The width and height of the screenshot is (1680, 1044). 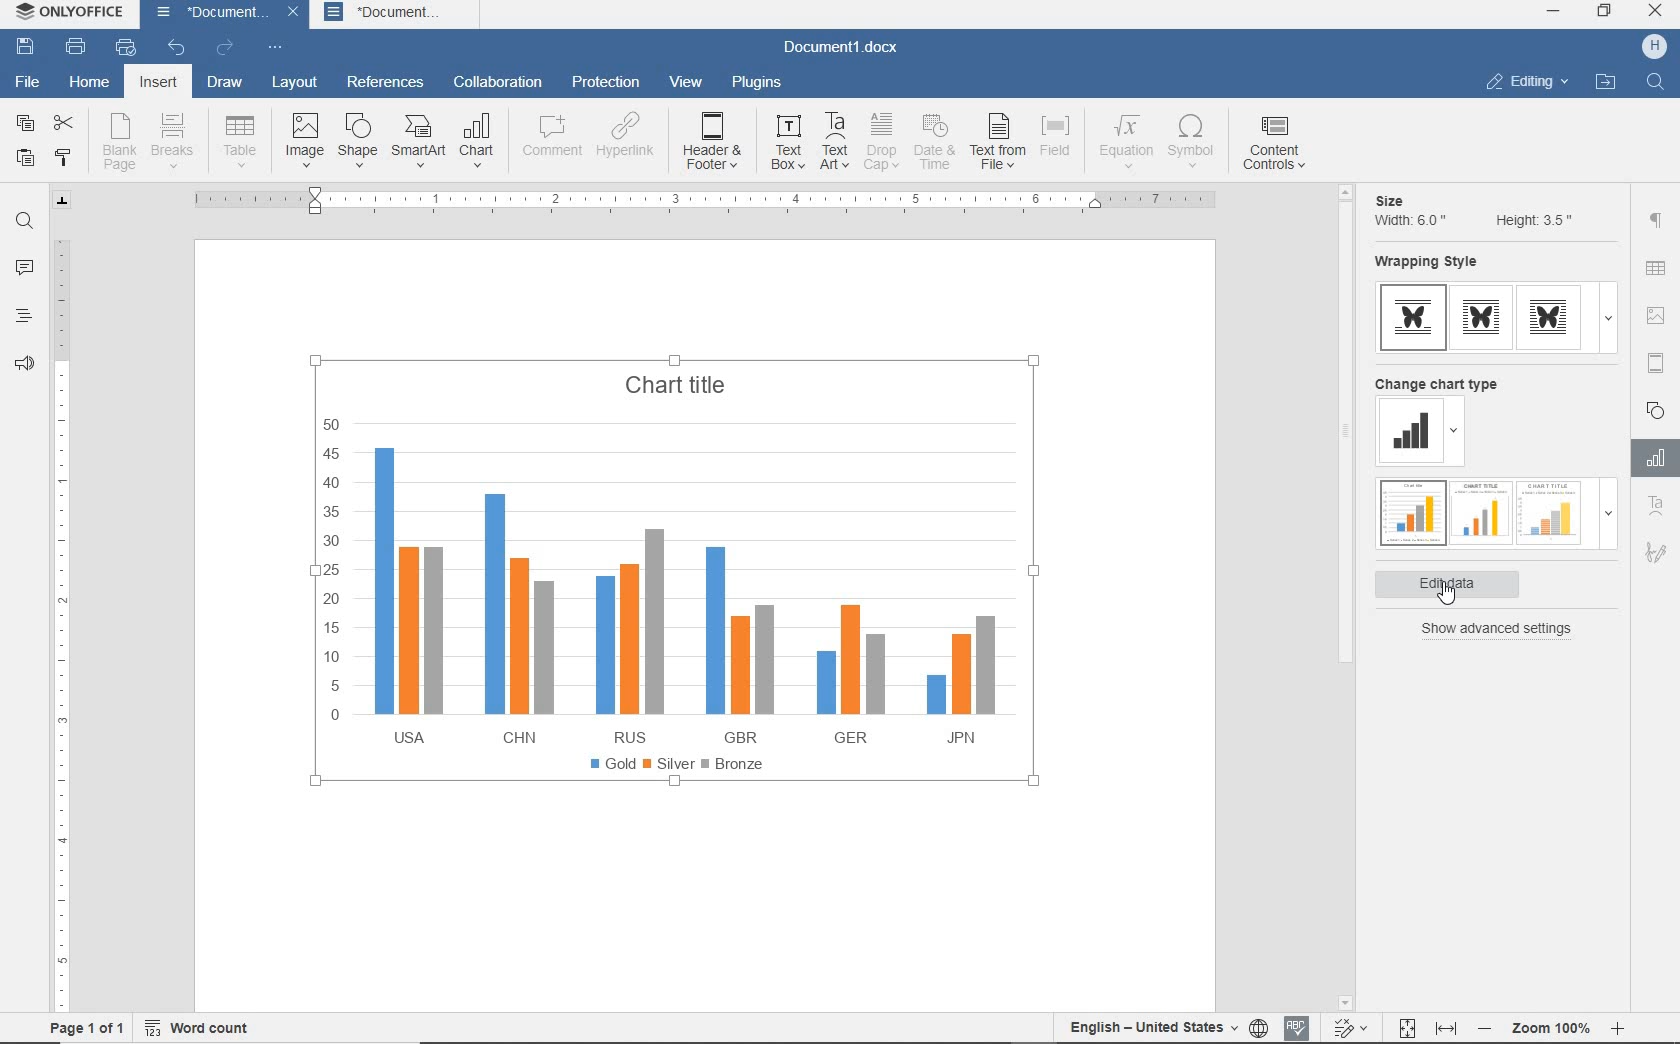 I want to click on comment controls, so click(x=1279, y=145).